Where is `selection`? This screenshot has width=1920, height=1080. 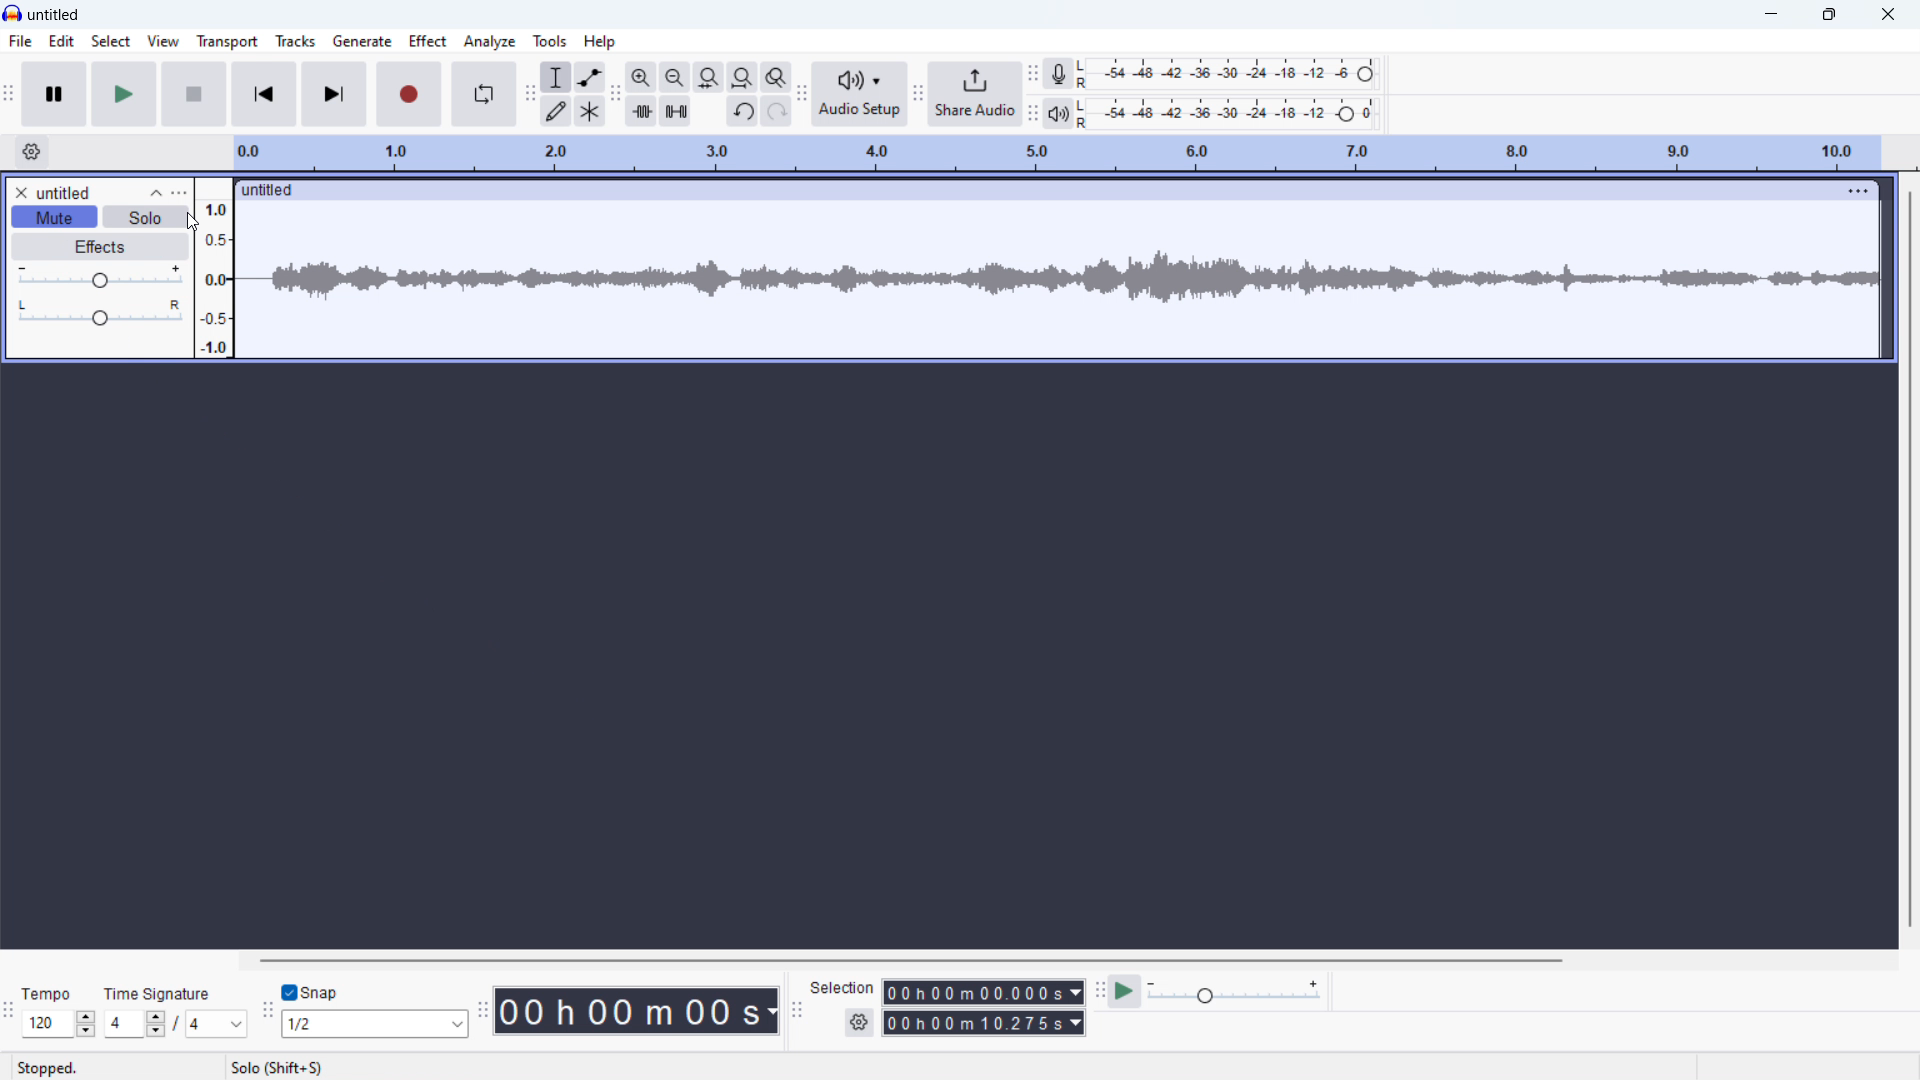
selection is located at coordinates (843, 987).